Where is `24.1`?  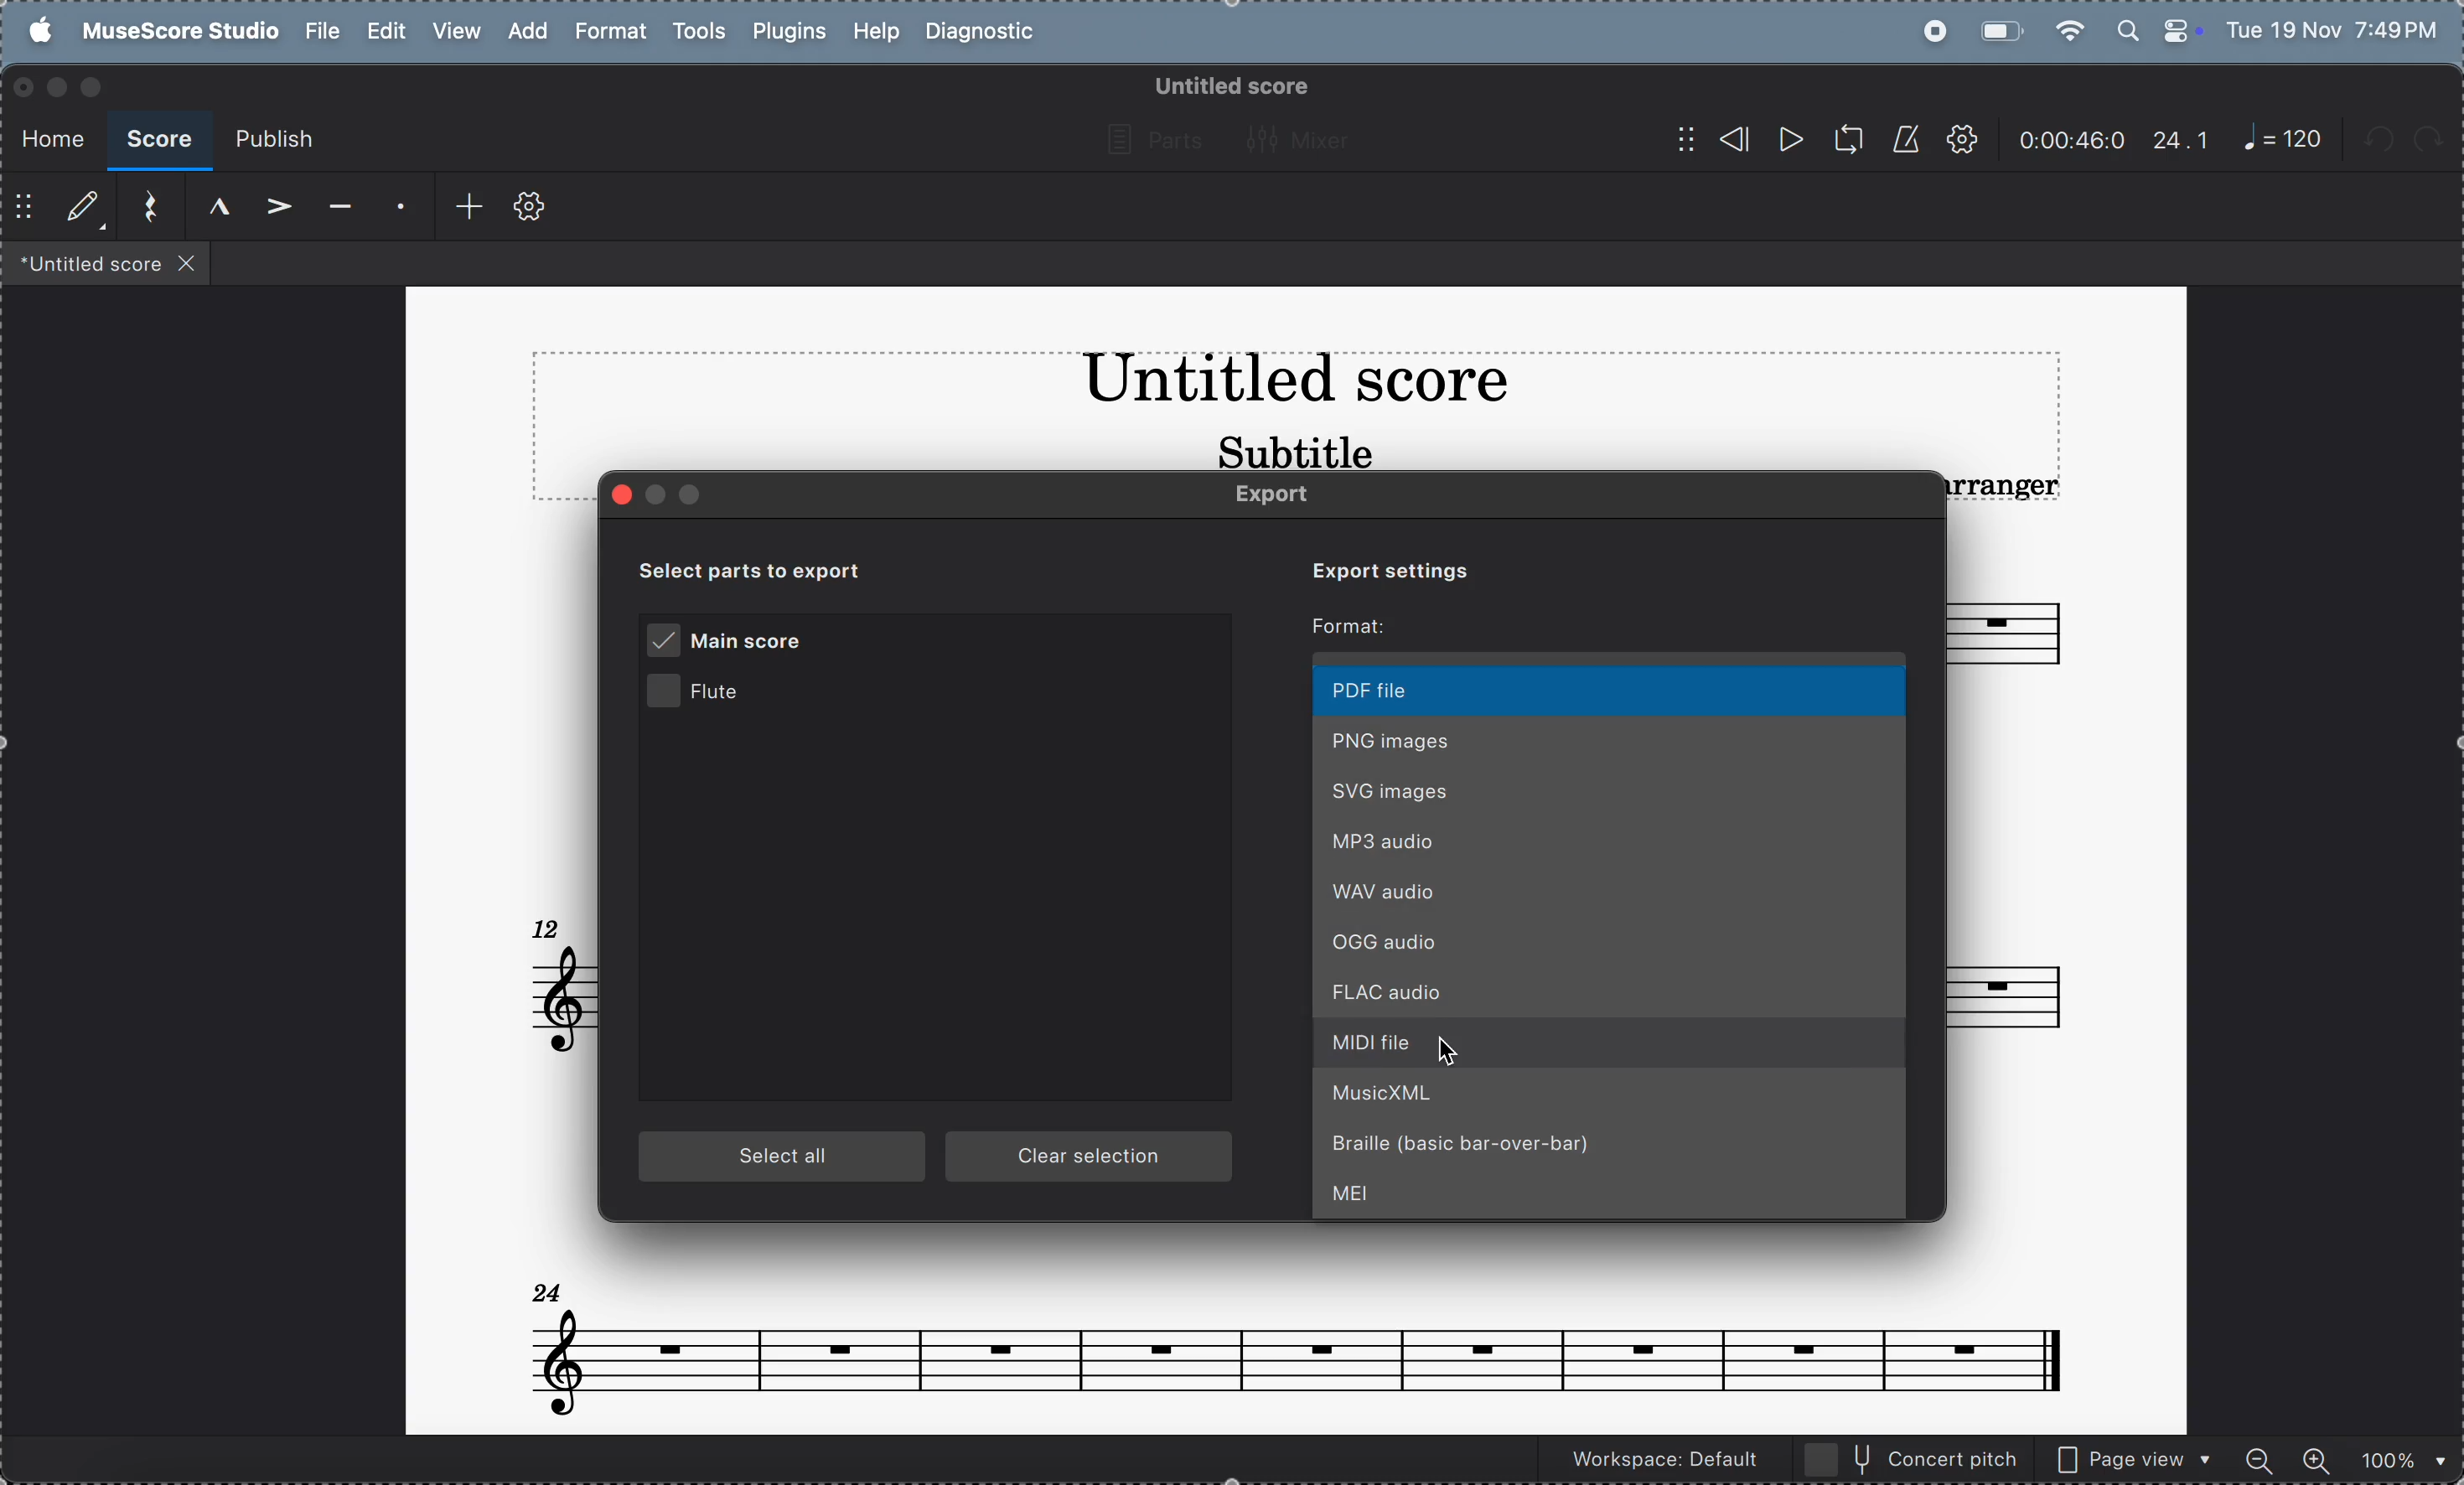
24.1 is located at coordinates (2181, 140).